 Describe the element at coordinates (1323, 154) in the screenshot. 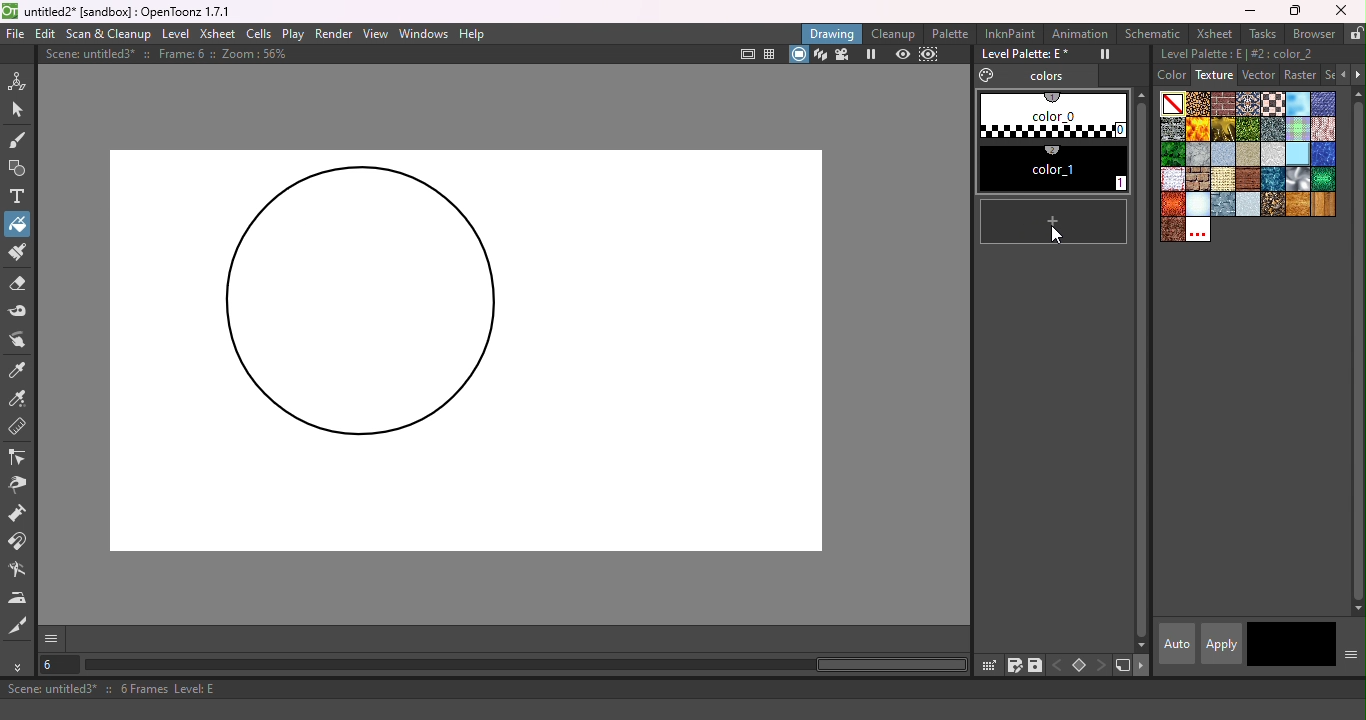

I see `pool.bmp` at that location.